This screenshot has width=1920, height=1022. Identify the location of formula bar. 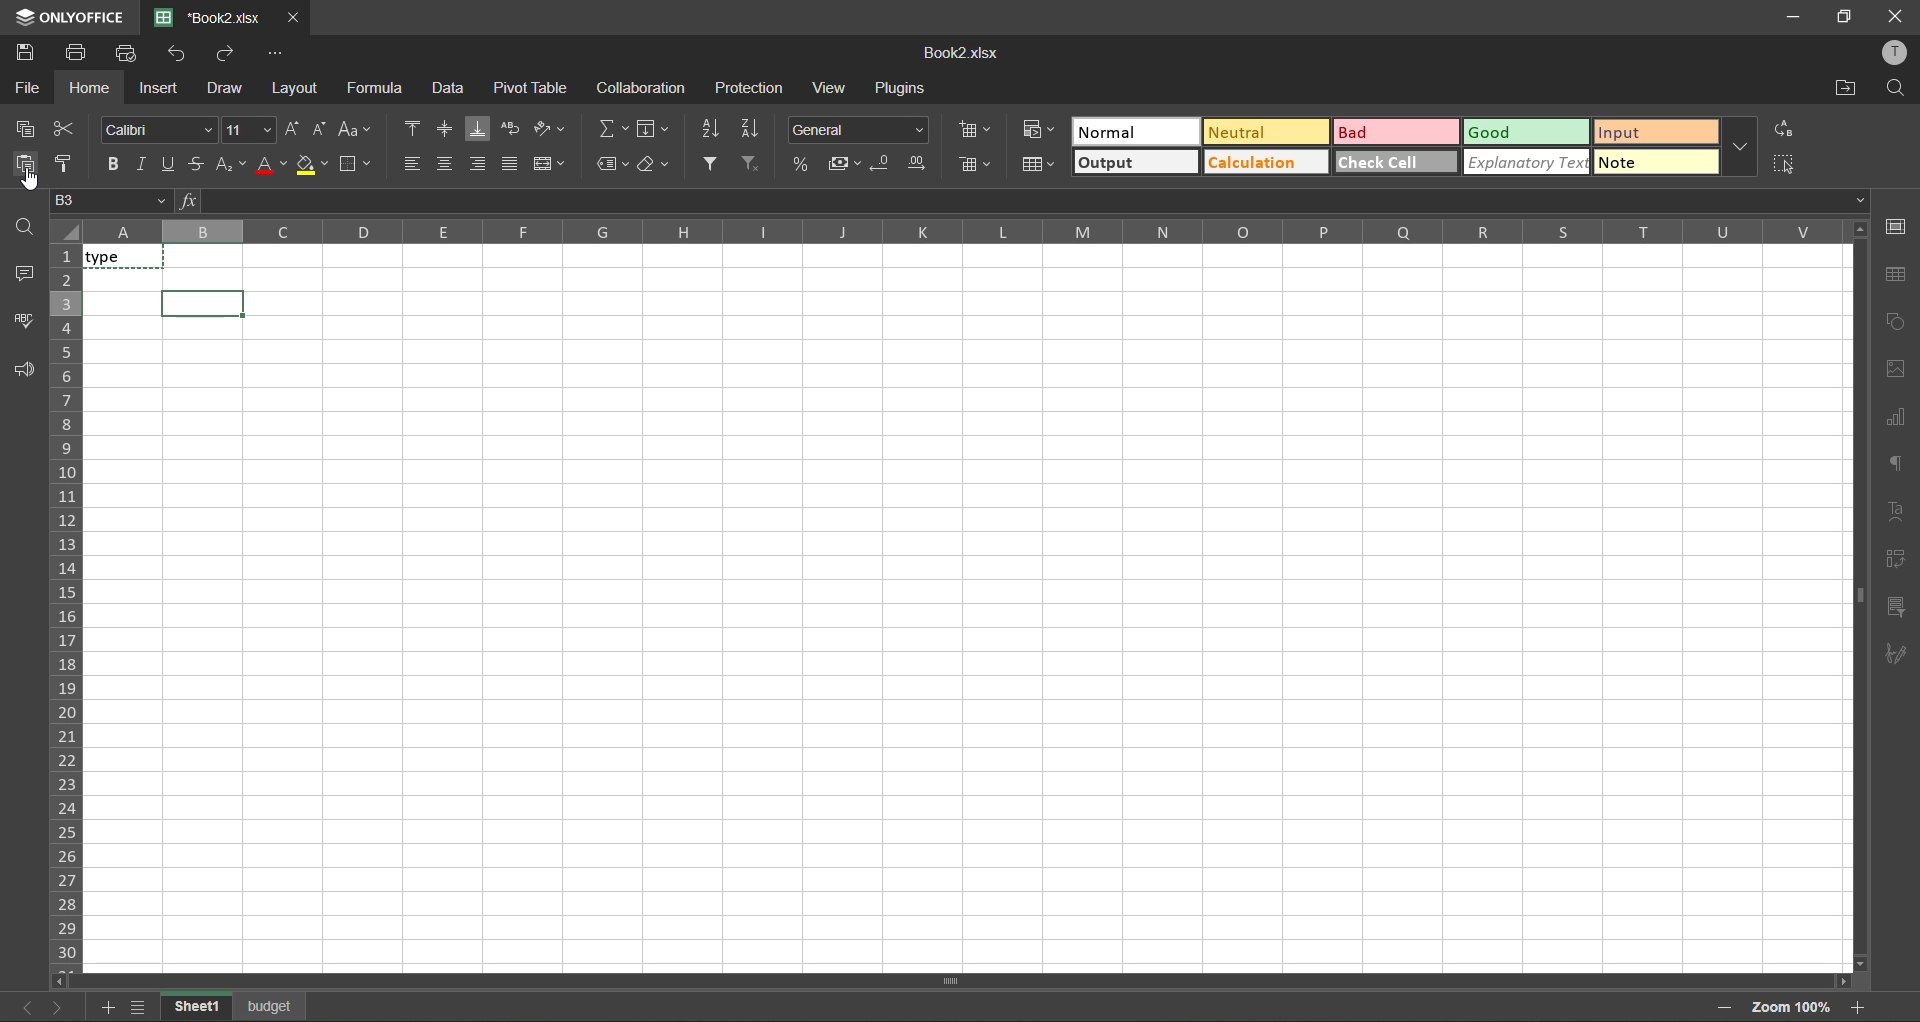
(1025, 198).